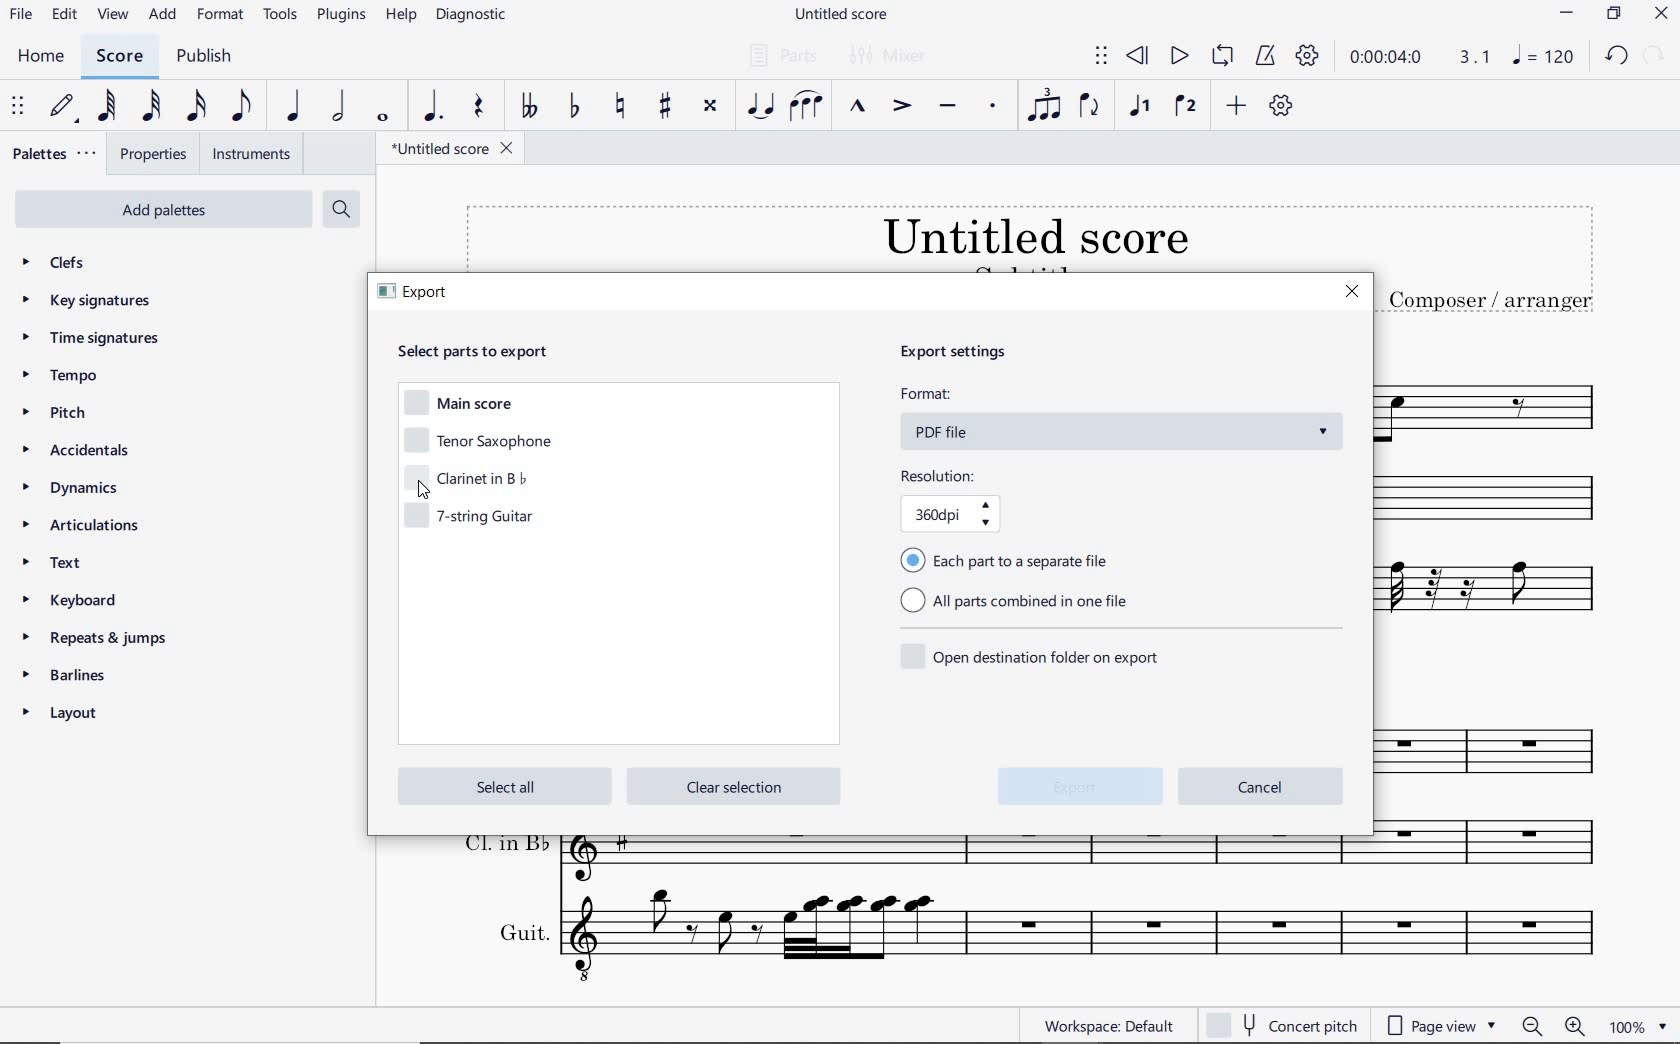  I want to click on MINIMIZE, so click(1566, 14).